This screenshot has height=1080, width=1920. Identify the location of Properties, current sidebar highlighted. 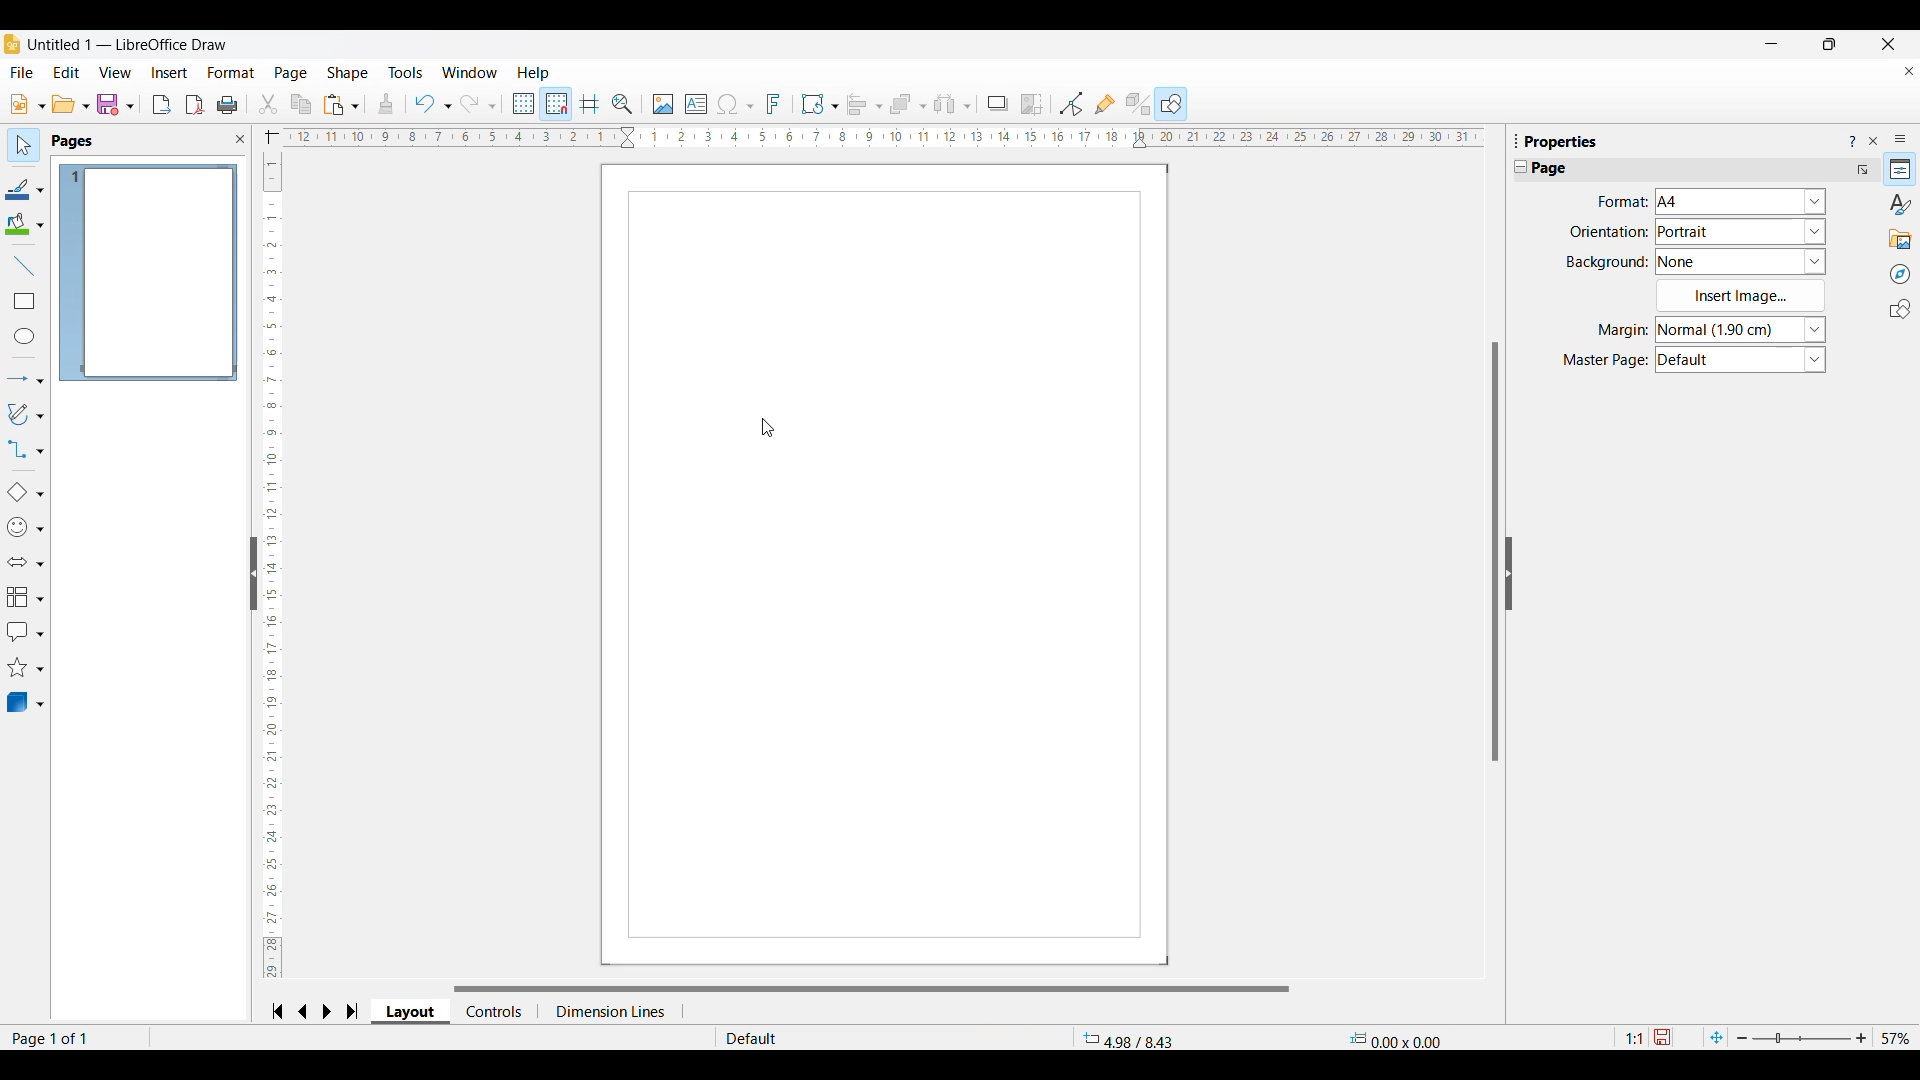
(1899, 169).